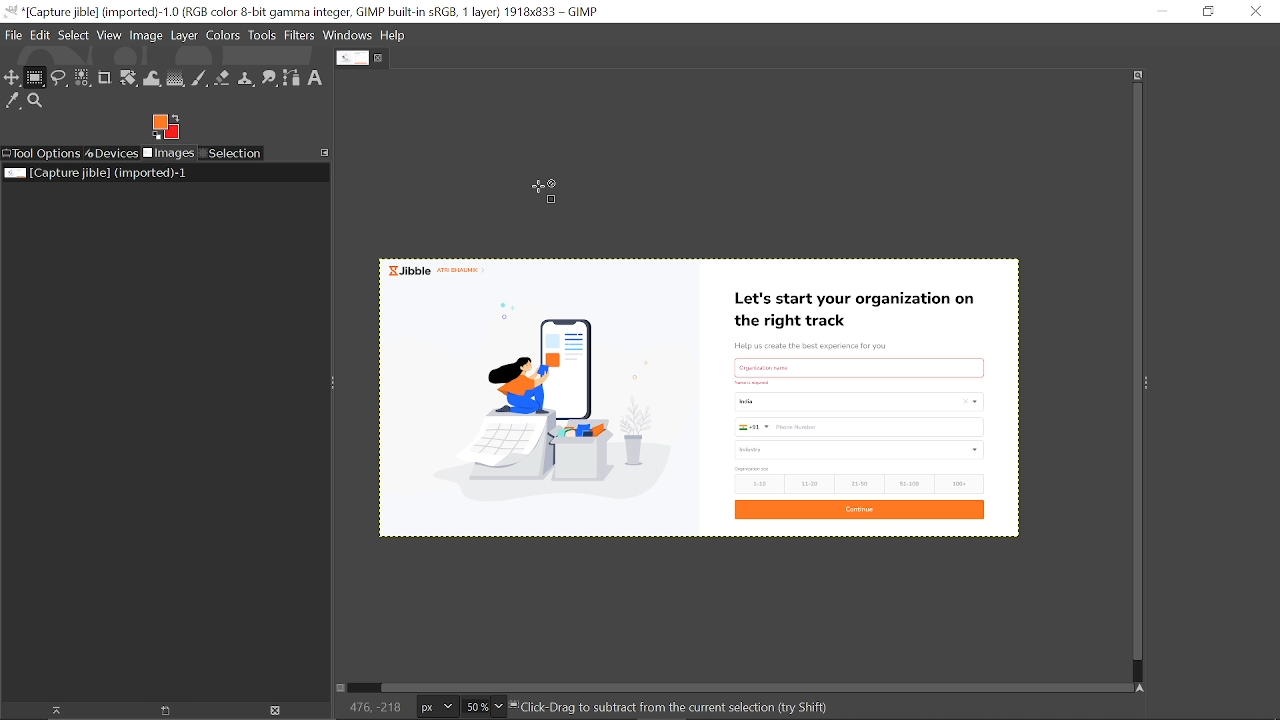 Image resolution: width=1280 pixels, height=720 pixels. Describe the element at coordinates (223, 79) in the screenshot. I see `Eraser` at that location.